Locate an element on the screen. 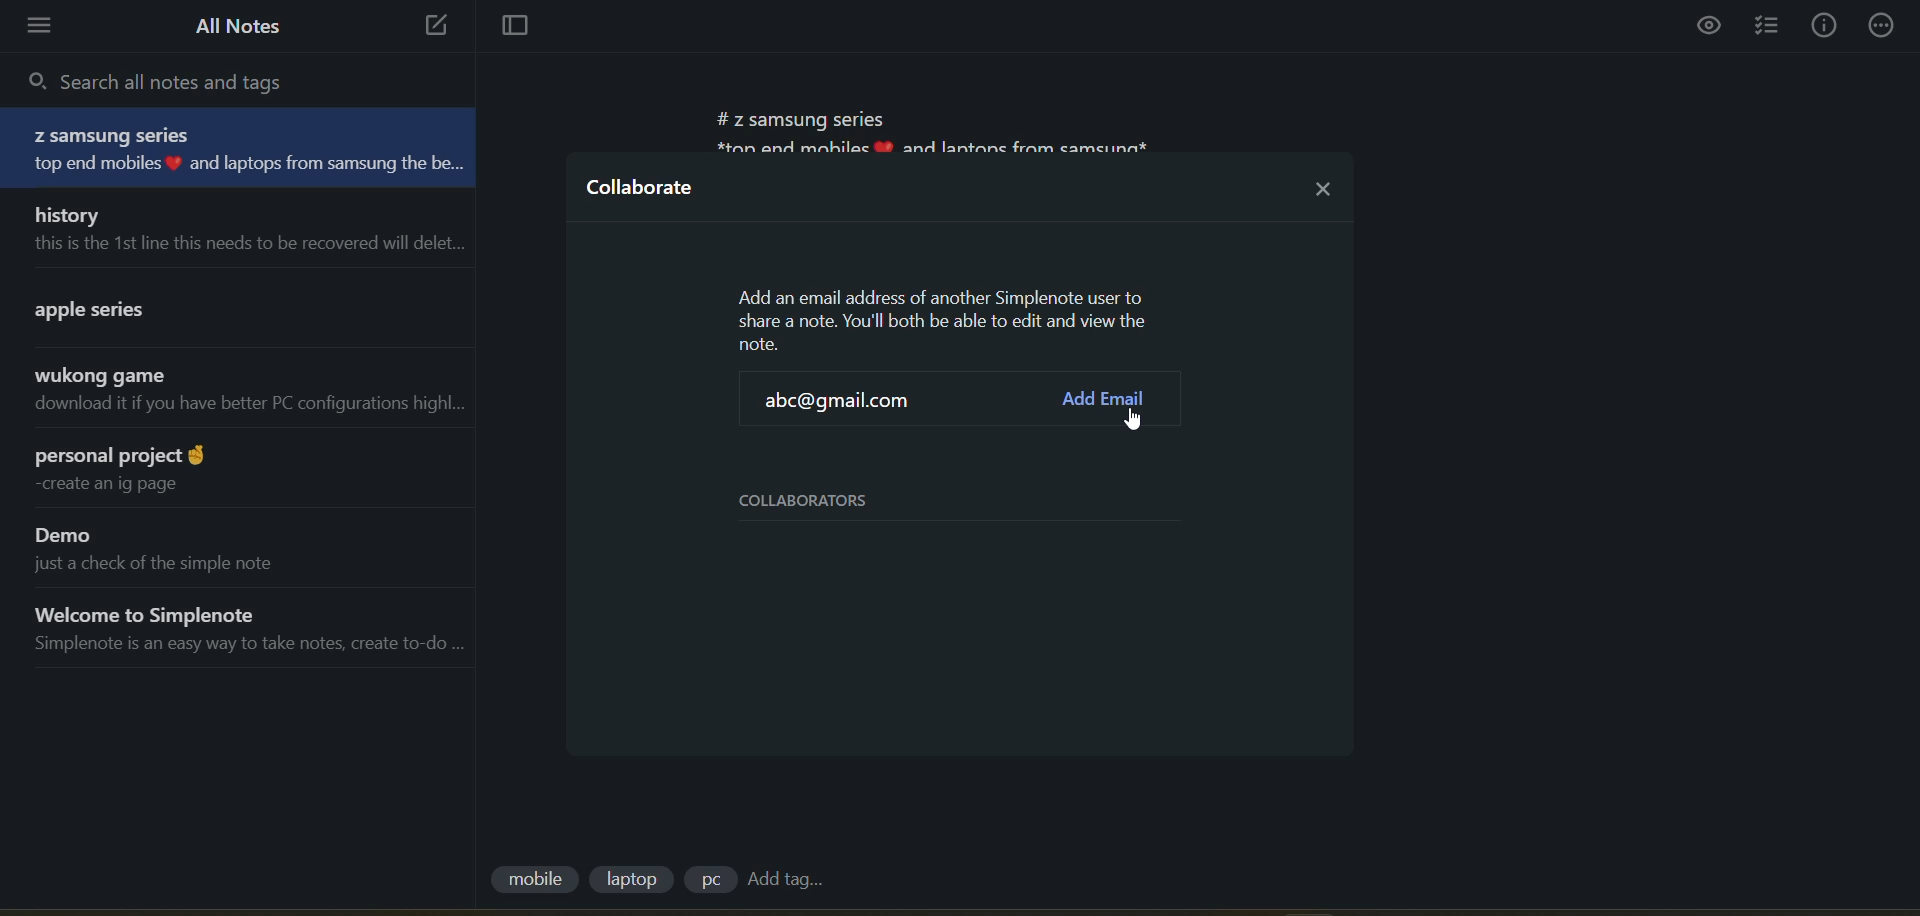  note title and preview is located at coordinates (240, 629).